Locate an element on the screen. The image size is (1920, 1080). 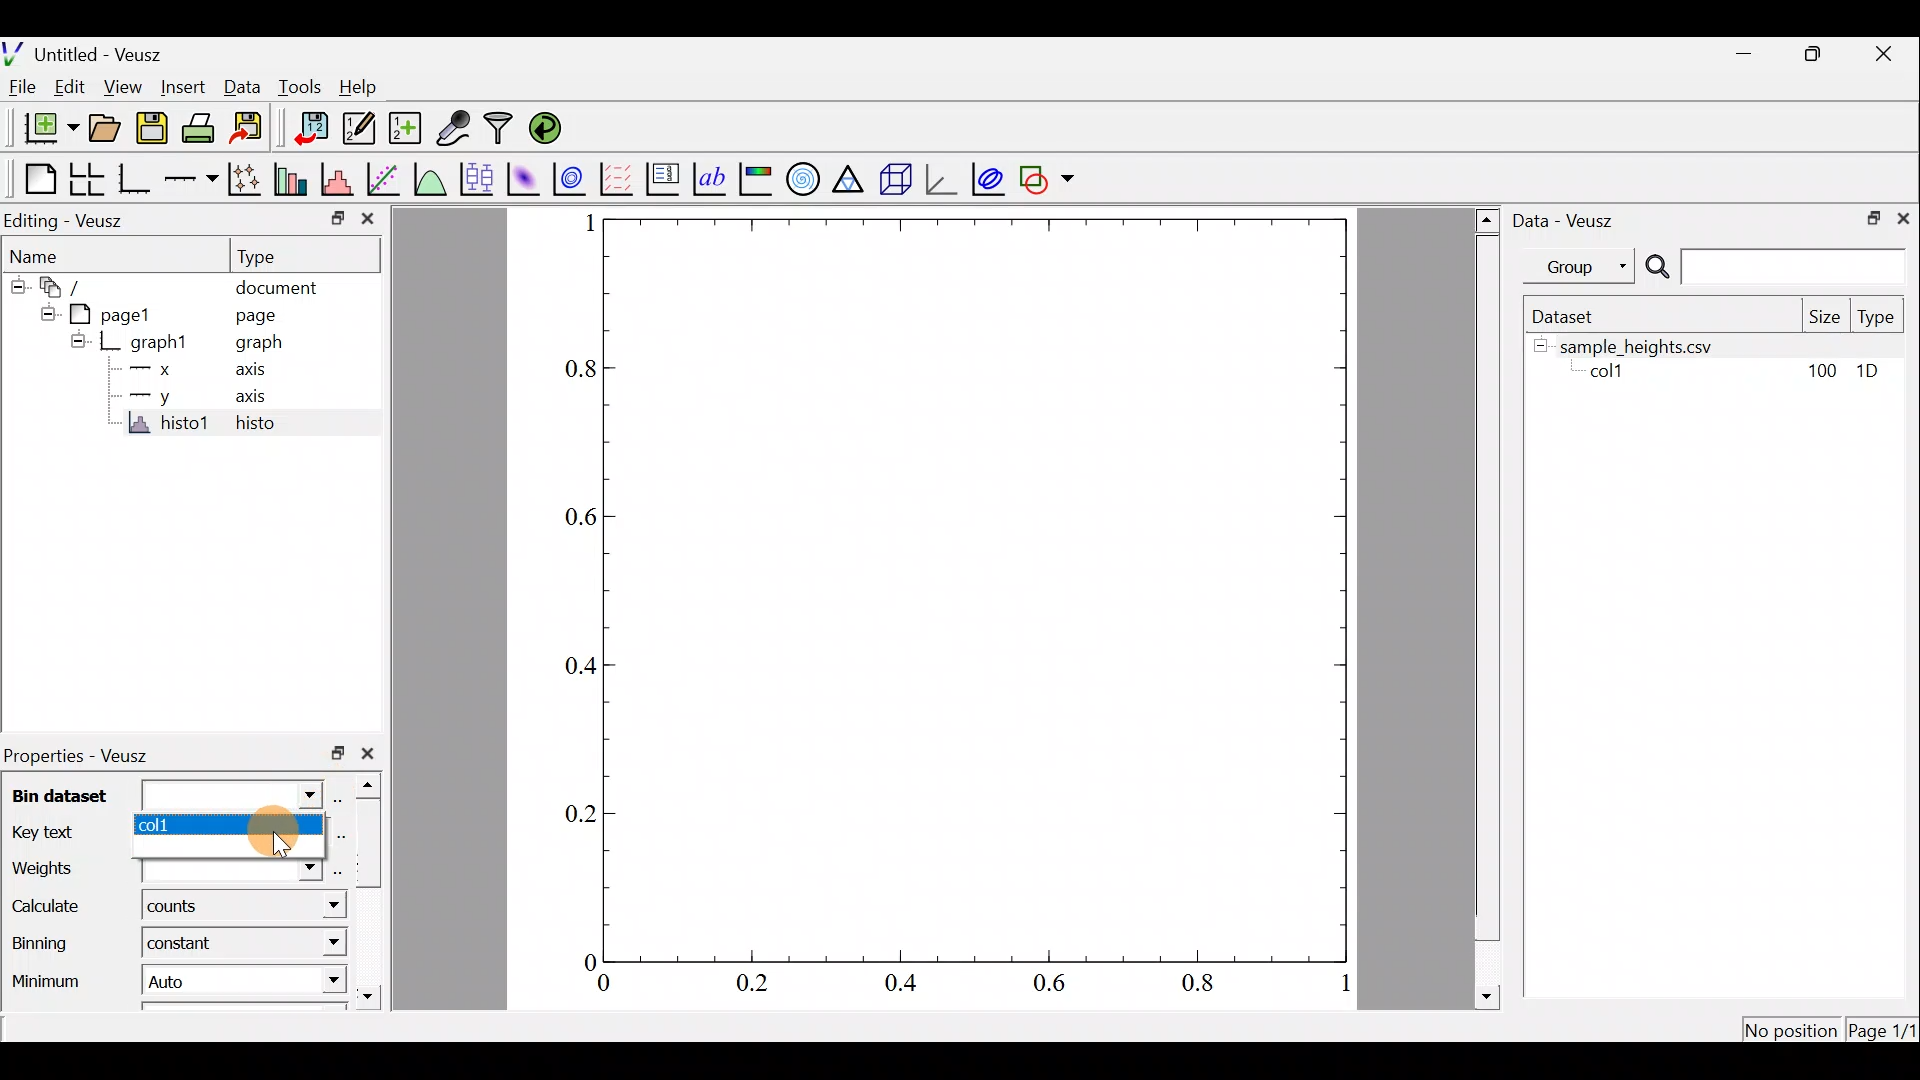
plot a function is located at coordinates (432, 179).